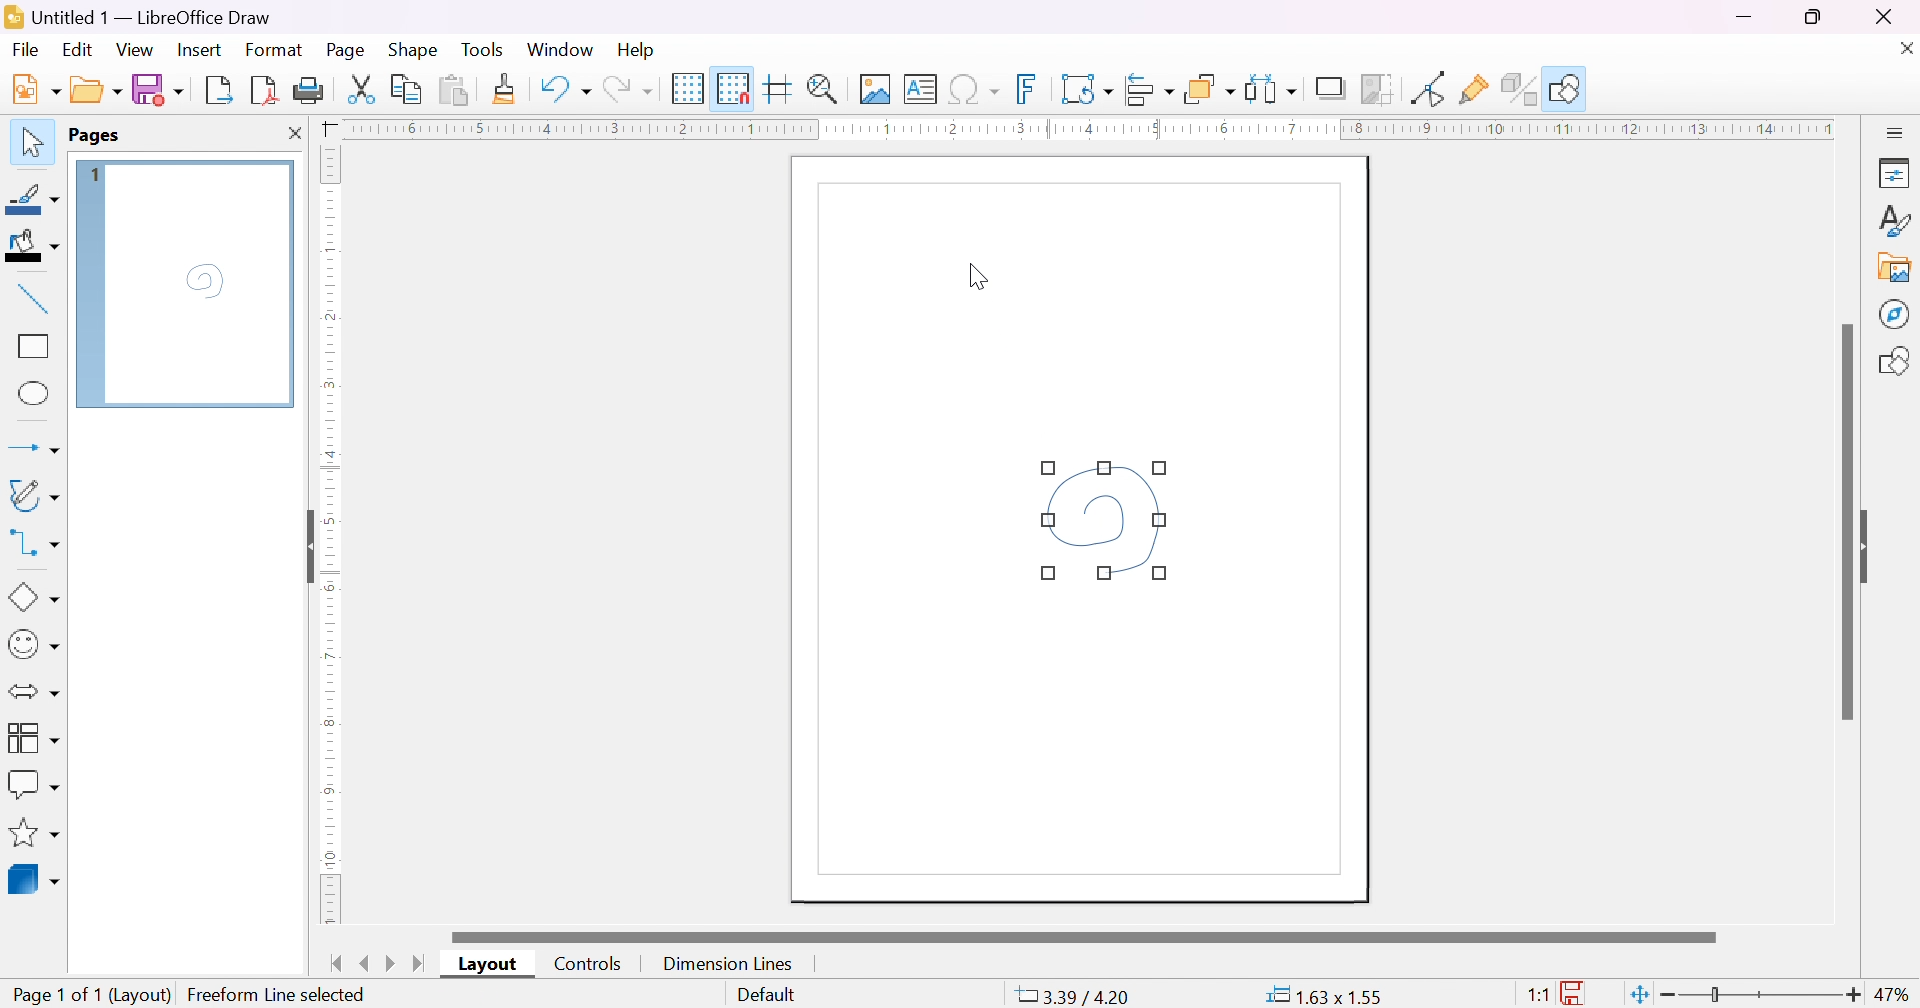 The height and width of the screenshot is (1008, 1920). Describe the element at coordinates (275, 48) in the screenshot. I see `format` at that location.